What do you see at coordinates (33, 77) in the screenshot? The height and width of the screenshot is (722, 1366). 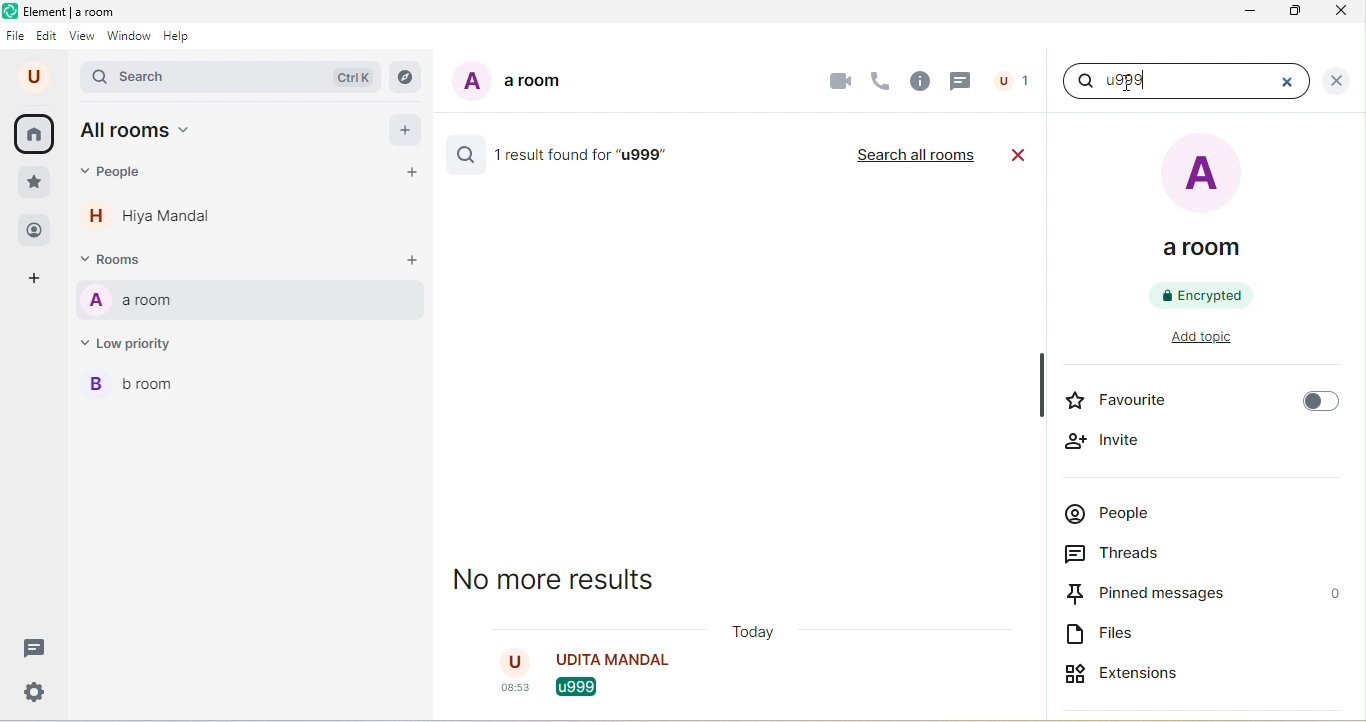 I see `u` at bounding box center [33, 77].